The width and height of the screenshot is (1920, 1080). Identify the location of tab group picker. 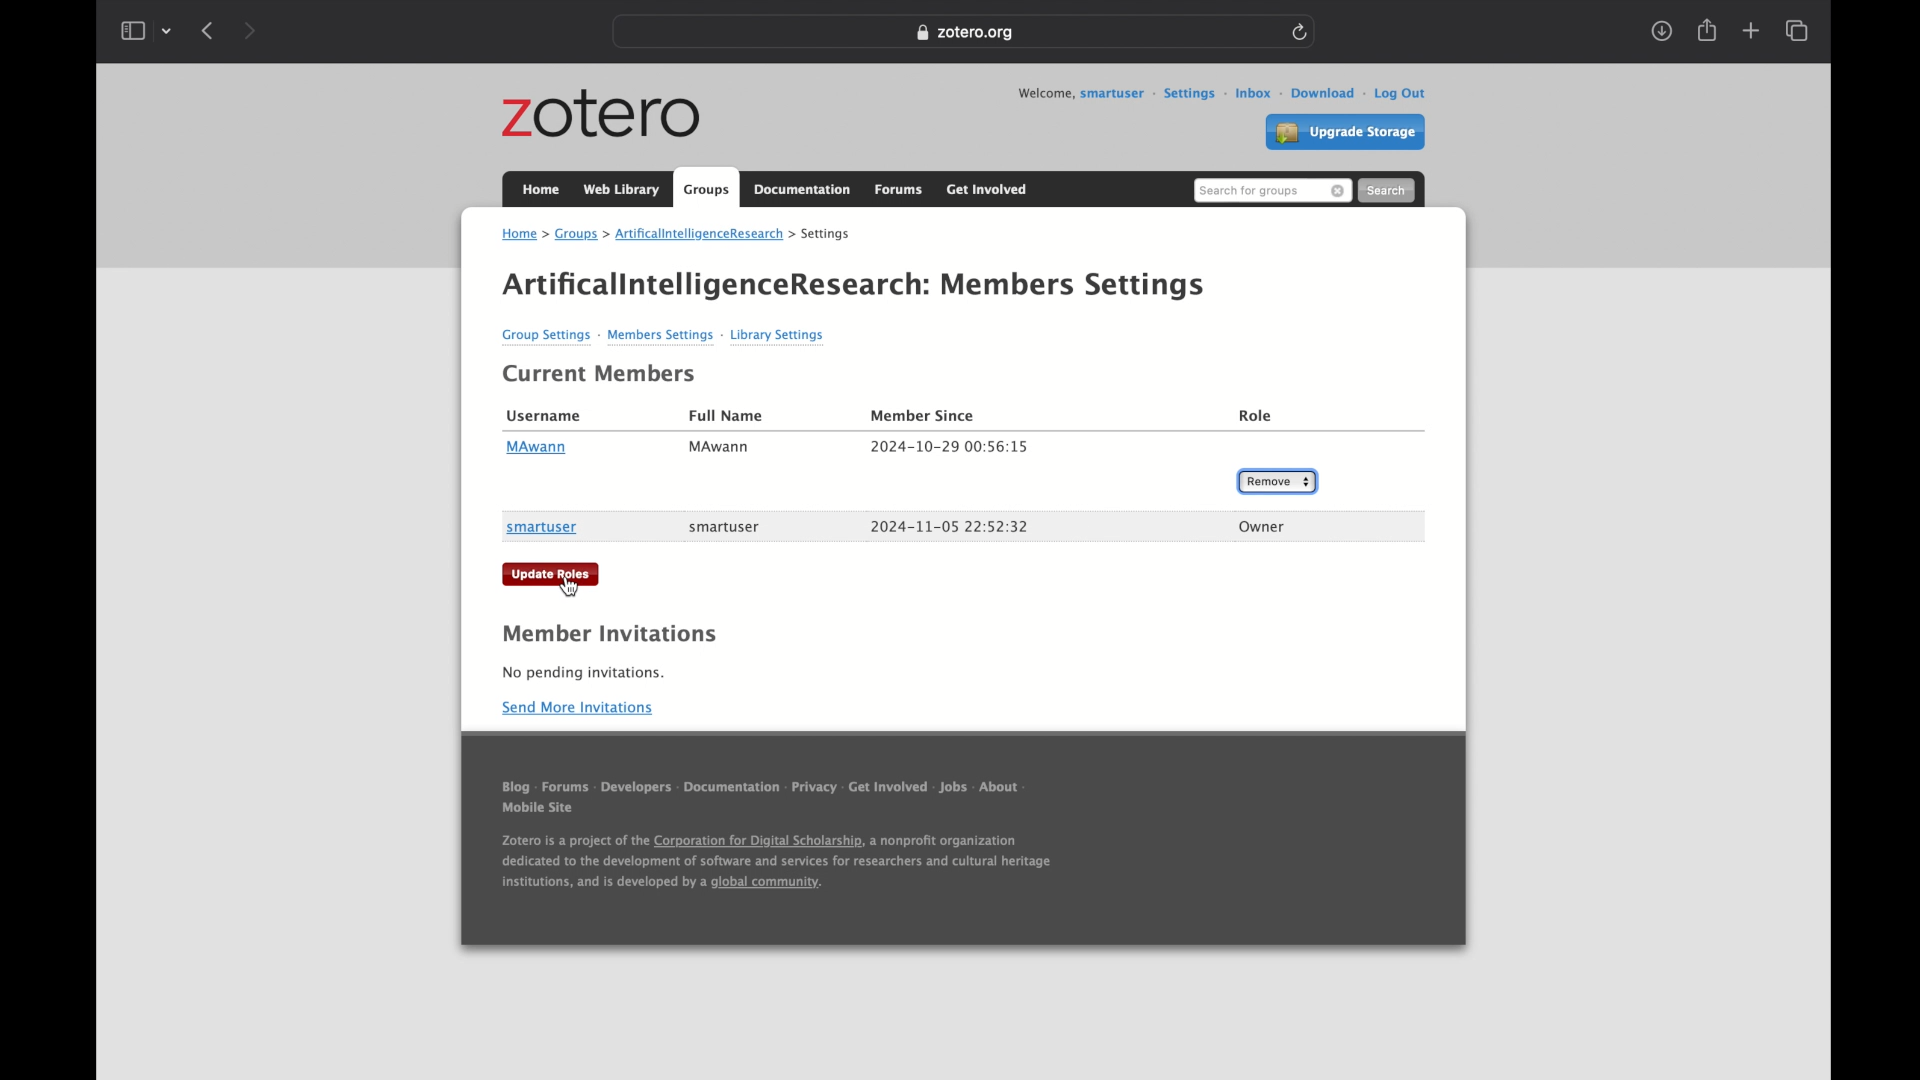
(167, 31).